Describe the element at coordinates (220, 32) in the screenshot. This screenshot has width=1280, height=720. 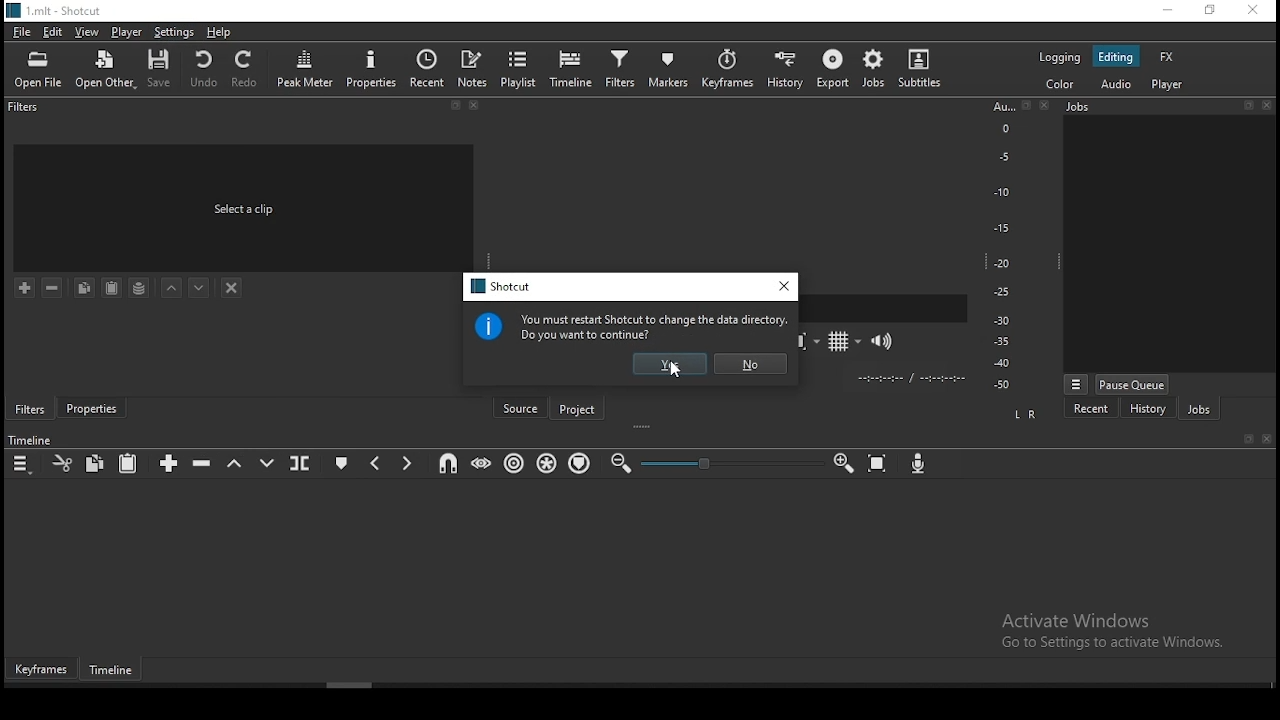
I see `help` at that location.